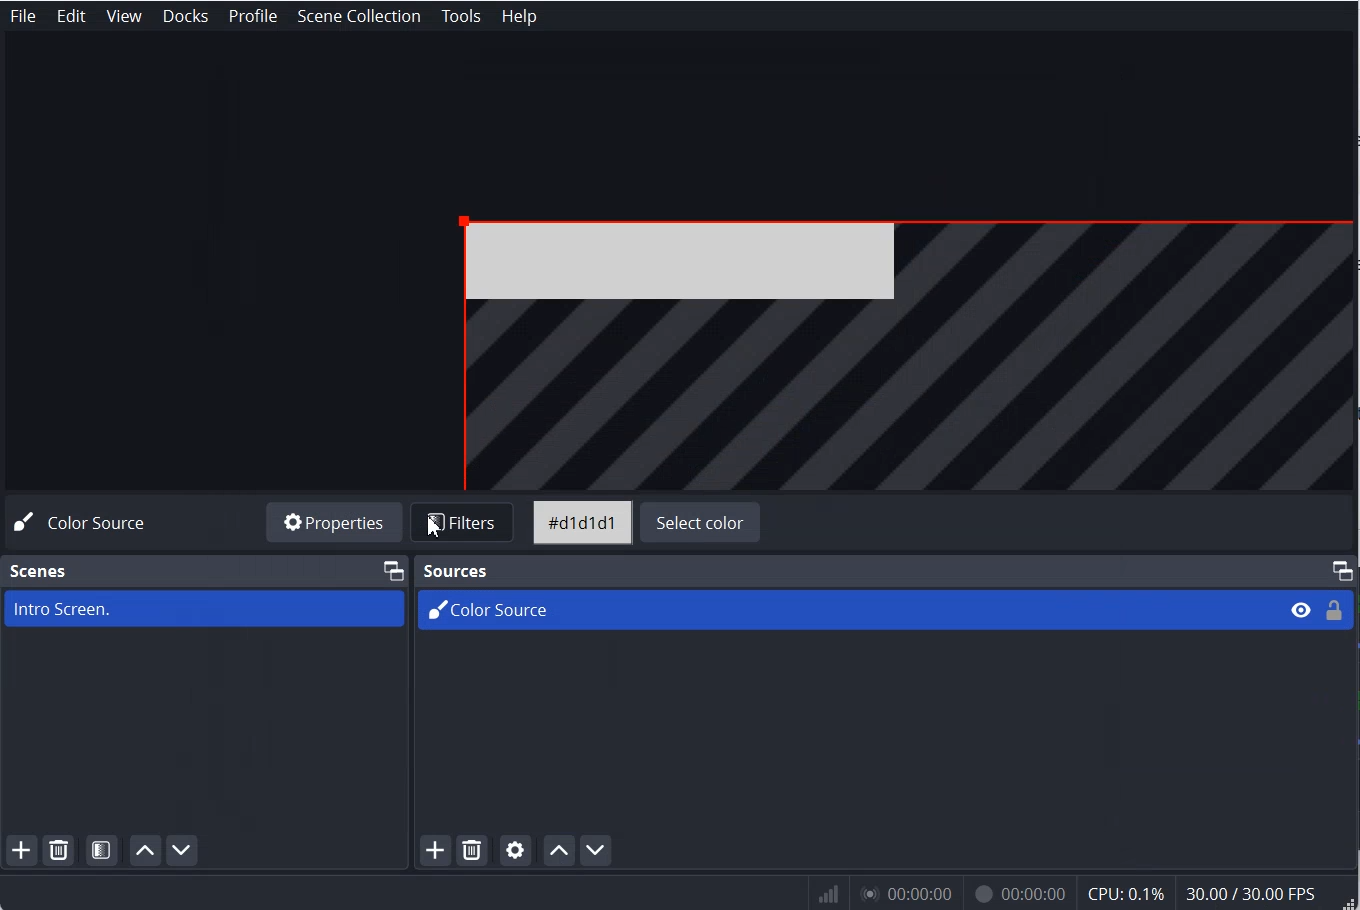 This screenshot has width=1360, height=910. Describe the element at coordinates (252, 16) in the screenshot. I see `Profile` at that location.